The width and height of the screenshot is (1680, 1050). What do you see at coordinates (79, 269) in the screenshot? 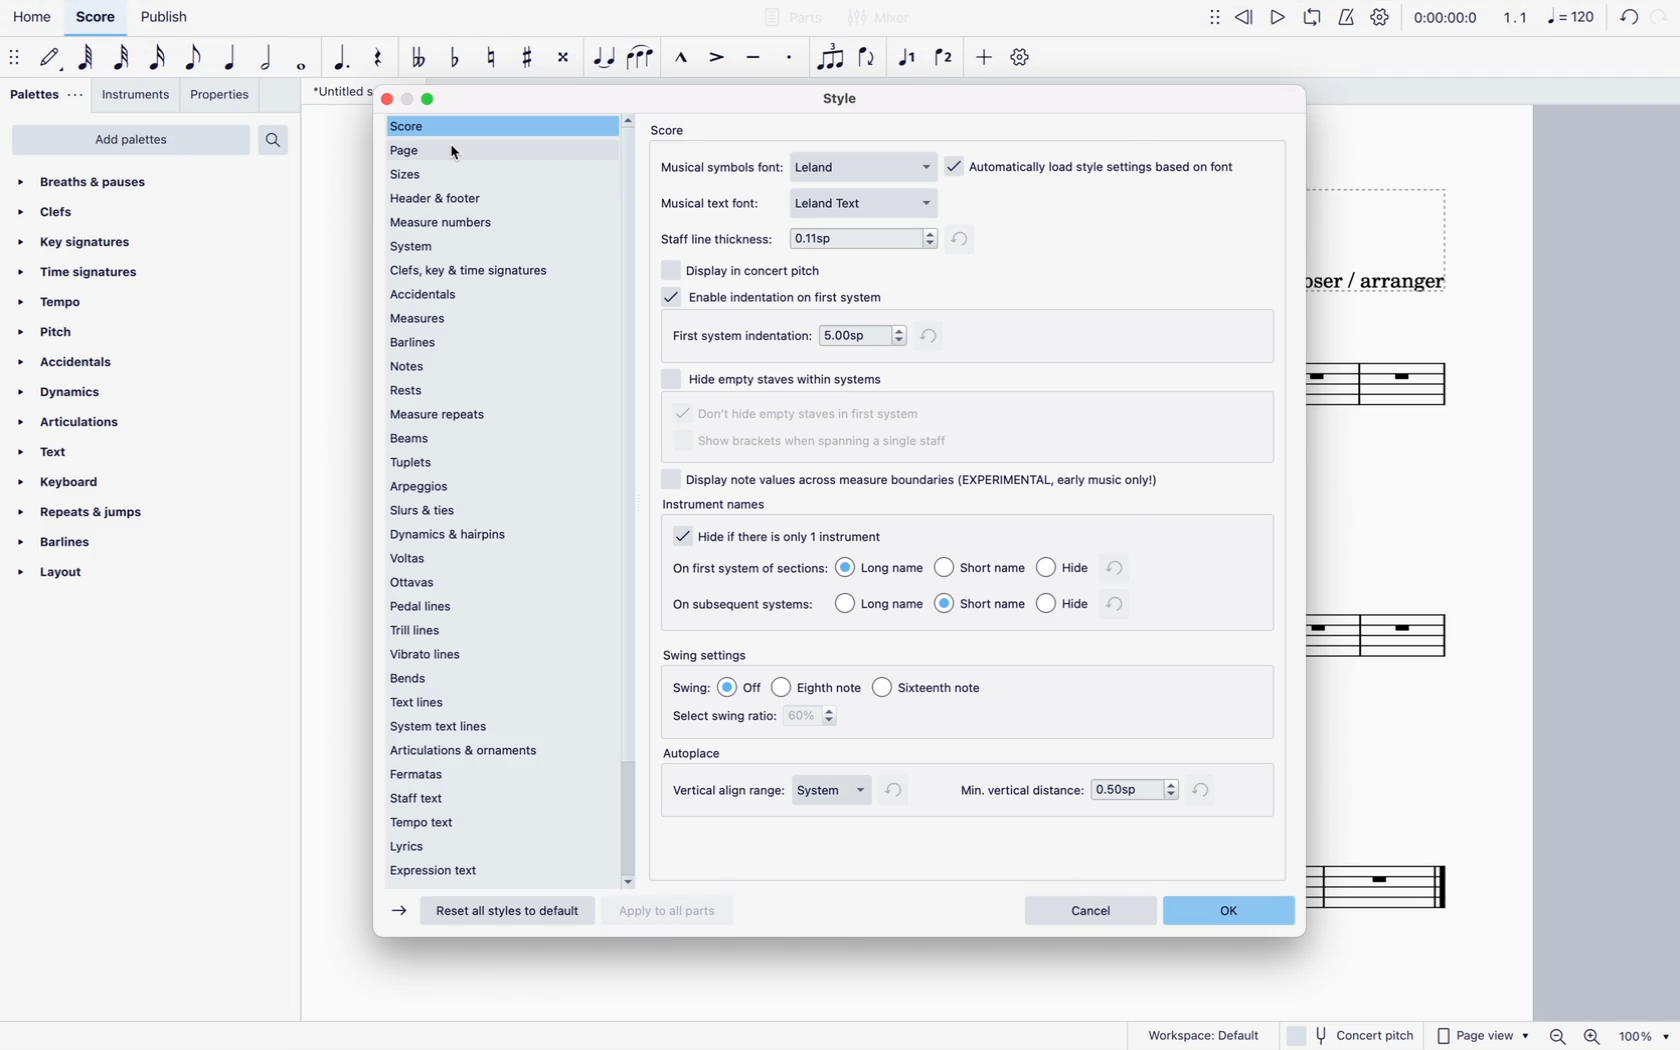
I see `time signatures` at bounding box center [79, 269].